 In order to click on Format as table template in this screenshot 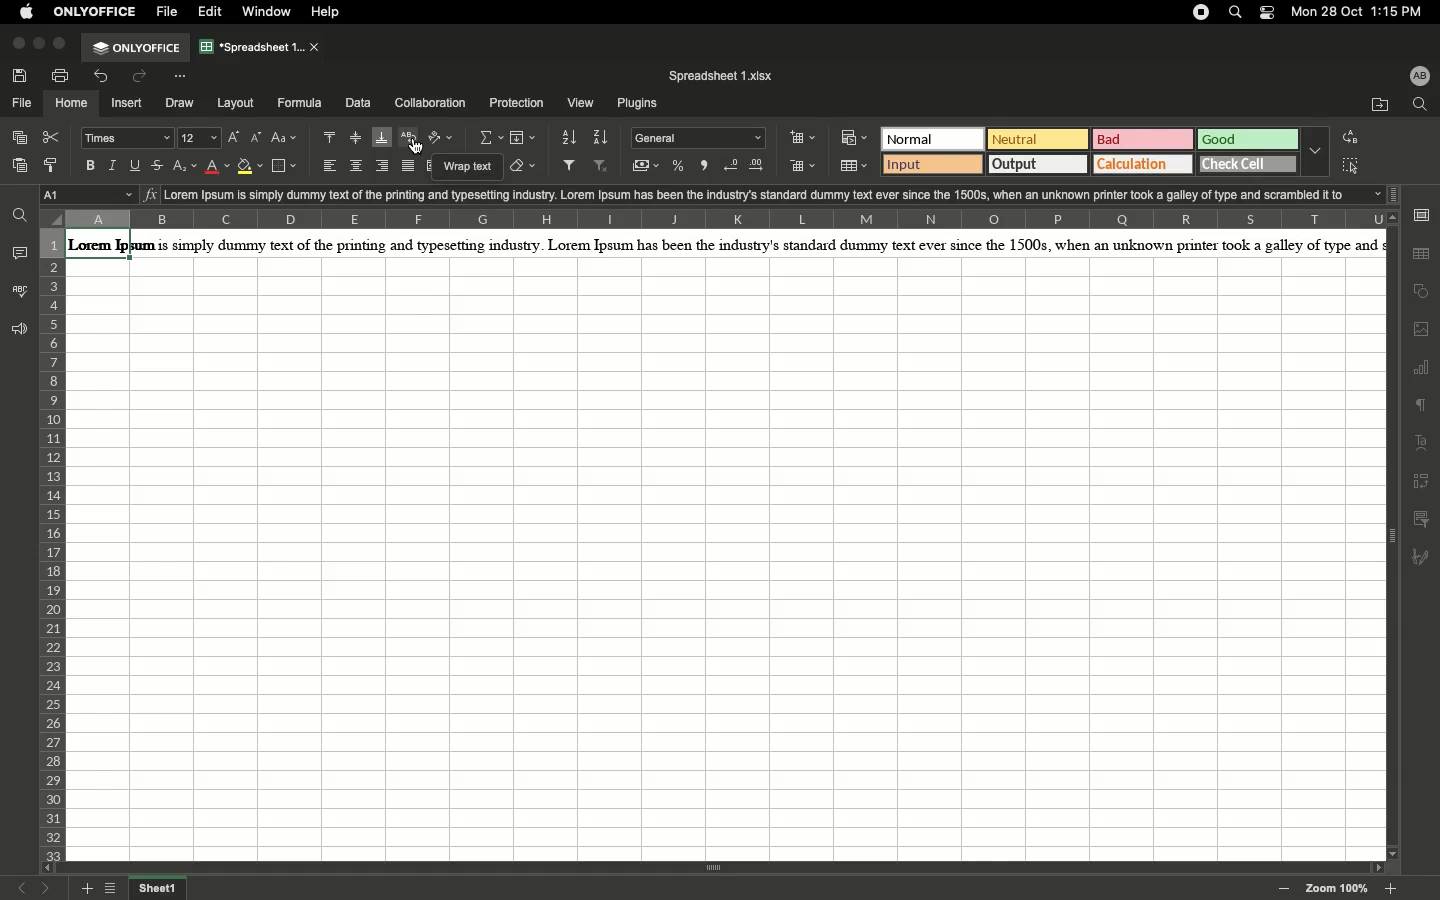, I will do `click(854, 166)`.